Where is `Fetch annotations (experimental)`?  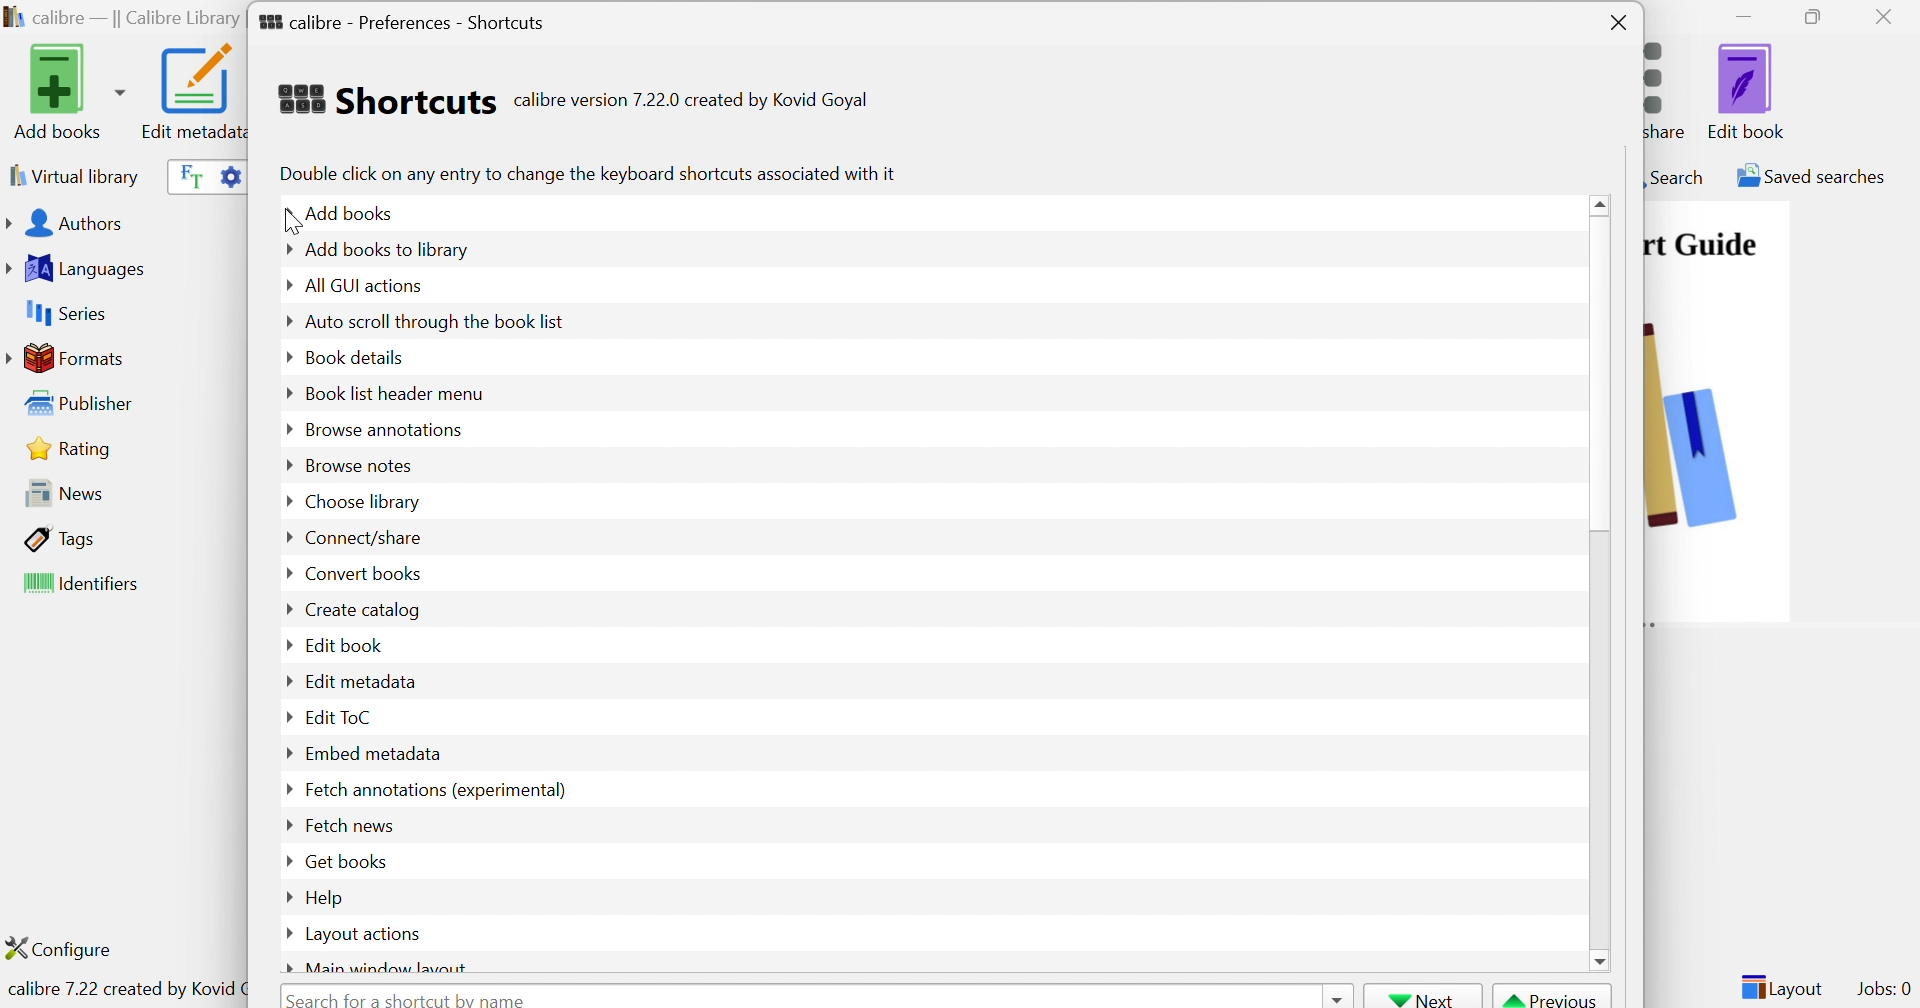
Fetch annotations (experimental) is located at coordinates (433, 789).